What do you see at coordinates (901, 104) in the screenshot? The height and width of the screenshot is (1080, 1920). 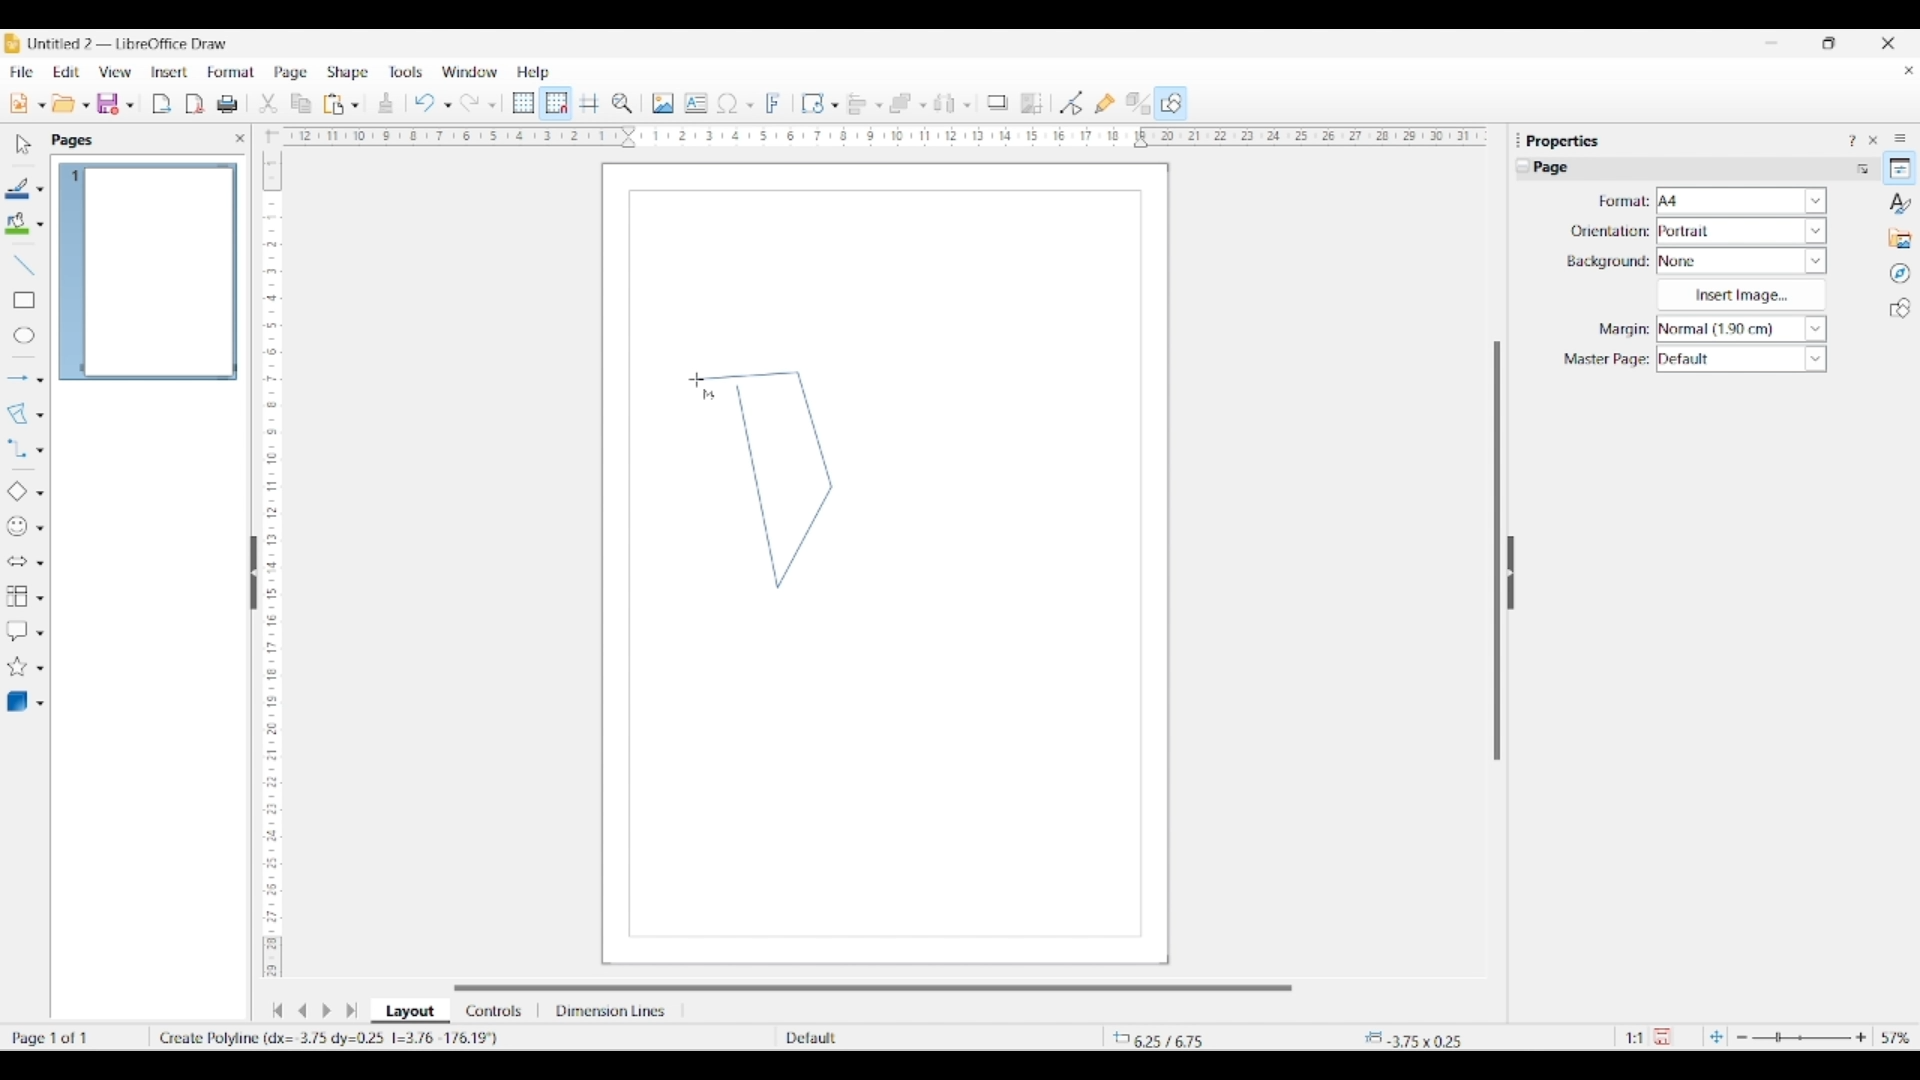 I see `Selected arrangement` at bounding box center [901, 104].